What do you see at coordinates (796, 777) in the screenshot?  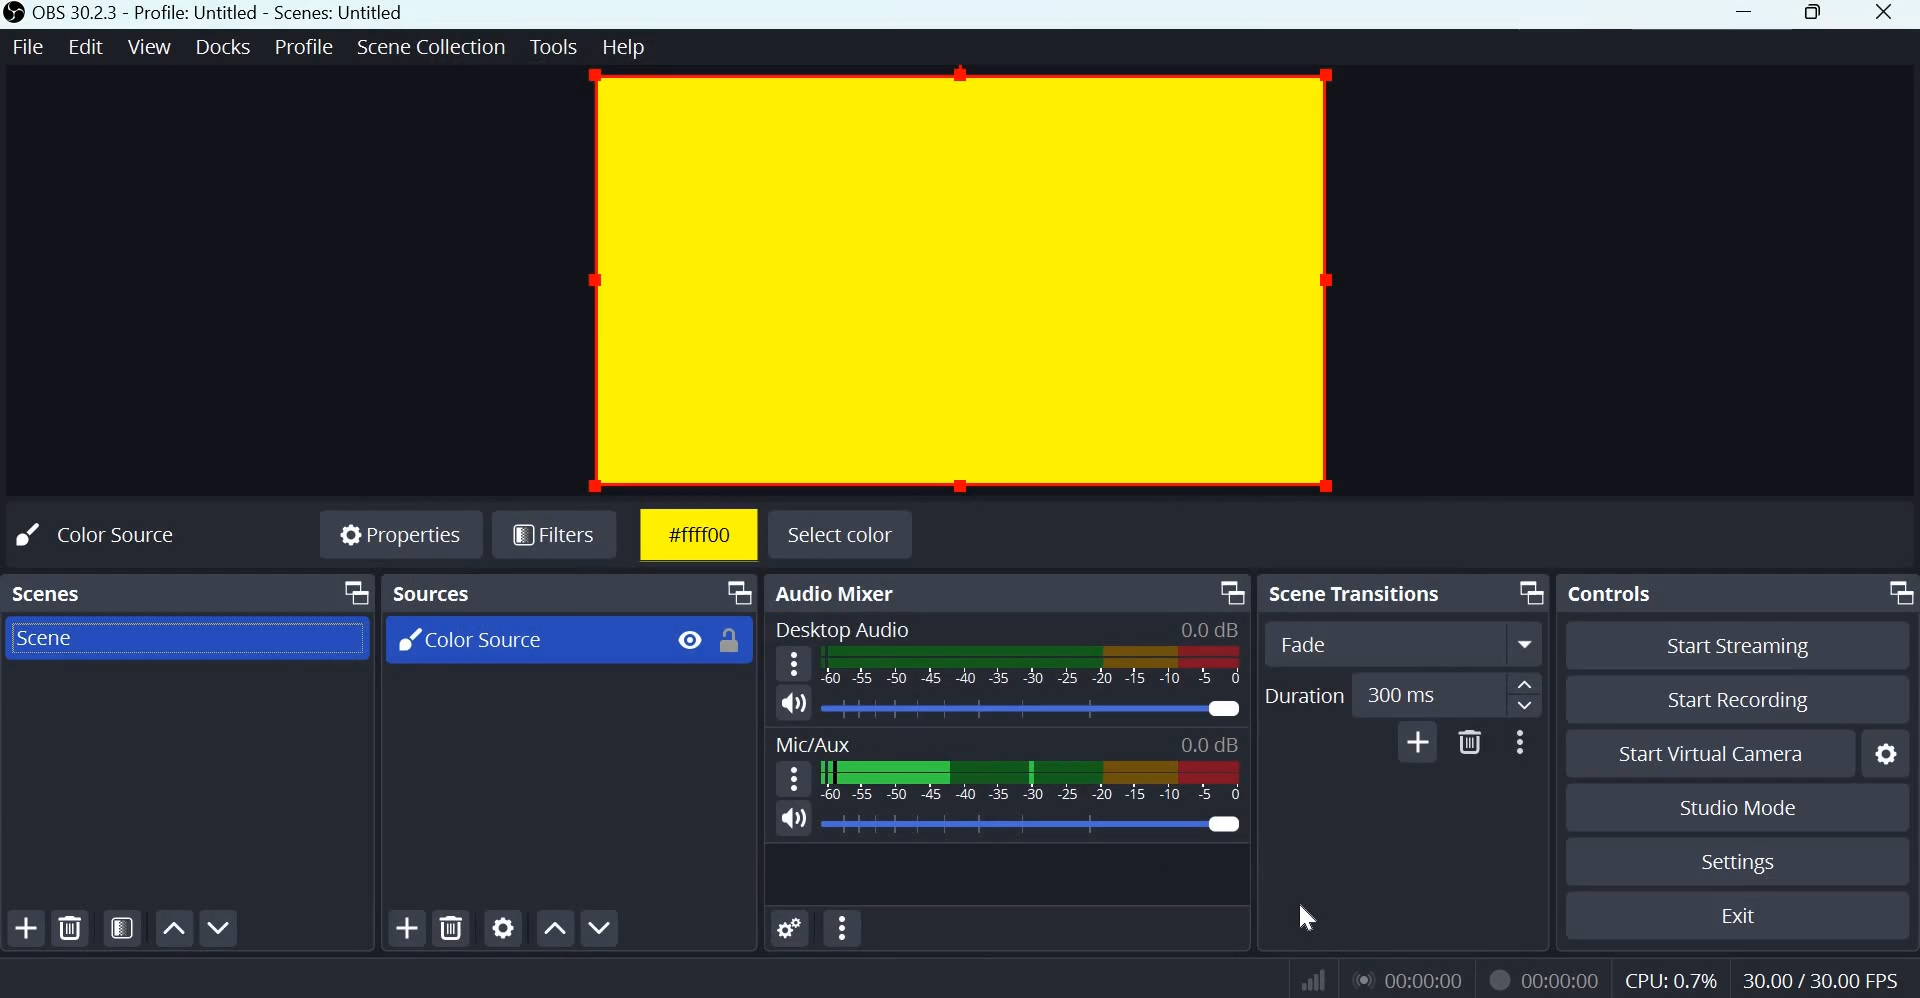 I see `Hamburger menu` at bounding box center [796, 777].